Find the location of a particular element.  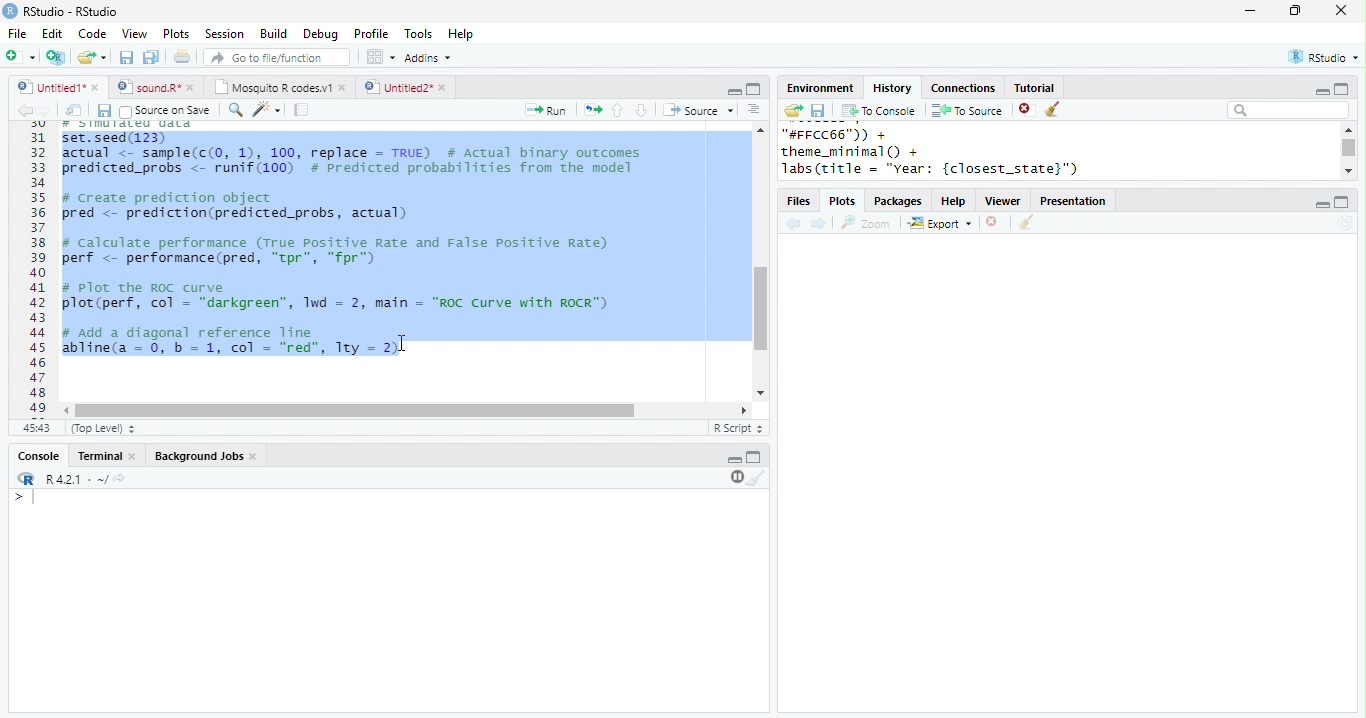

clear is located at coordinates (1026, 223).